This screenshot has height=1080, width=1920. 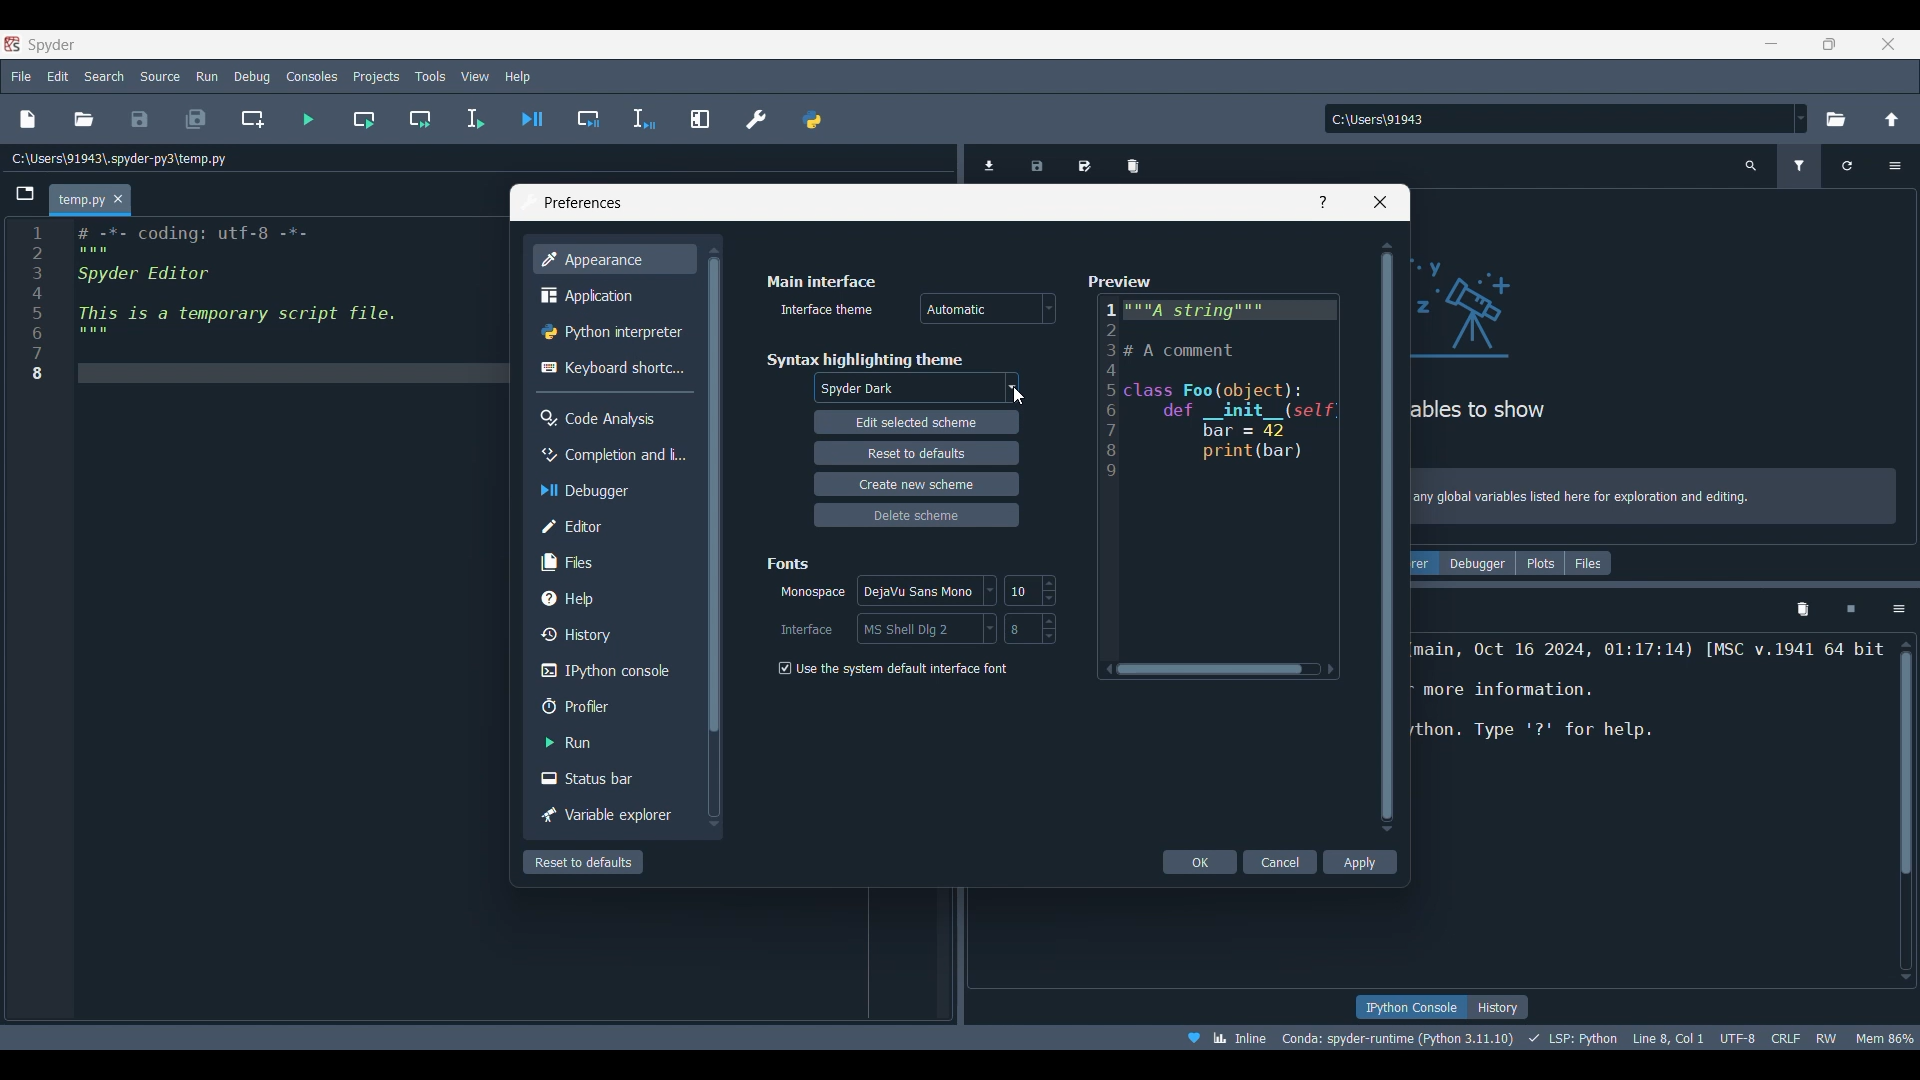 I want to click on History, so click(x=1498, y=1007).